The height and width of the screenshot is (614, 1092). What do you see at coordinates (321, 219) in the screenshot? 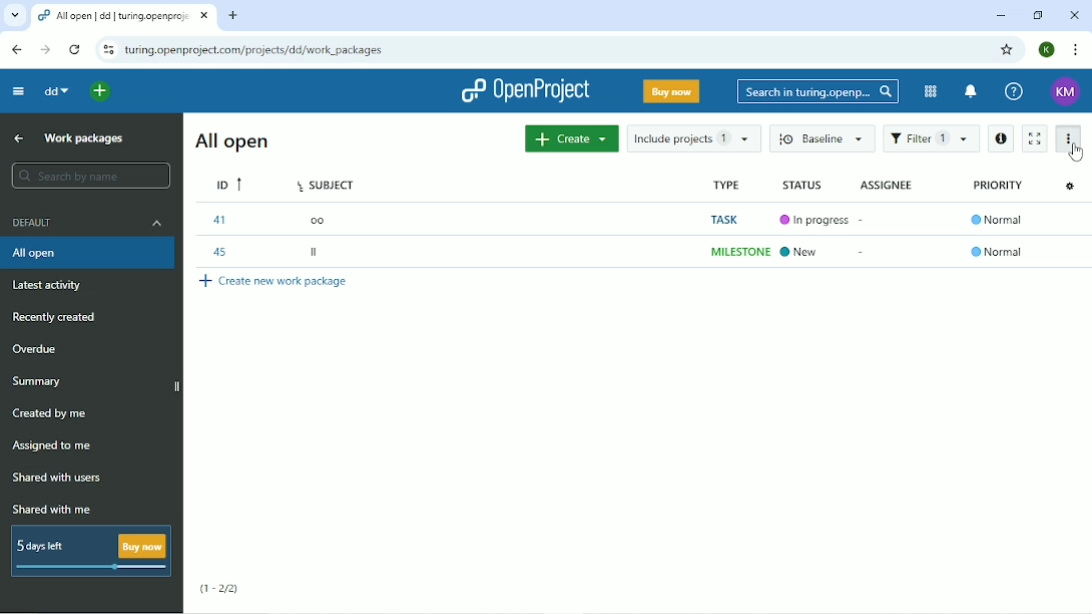
I see `oo` at bounding box center [321, 219].